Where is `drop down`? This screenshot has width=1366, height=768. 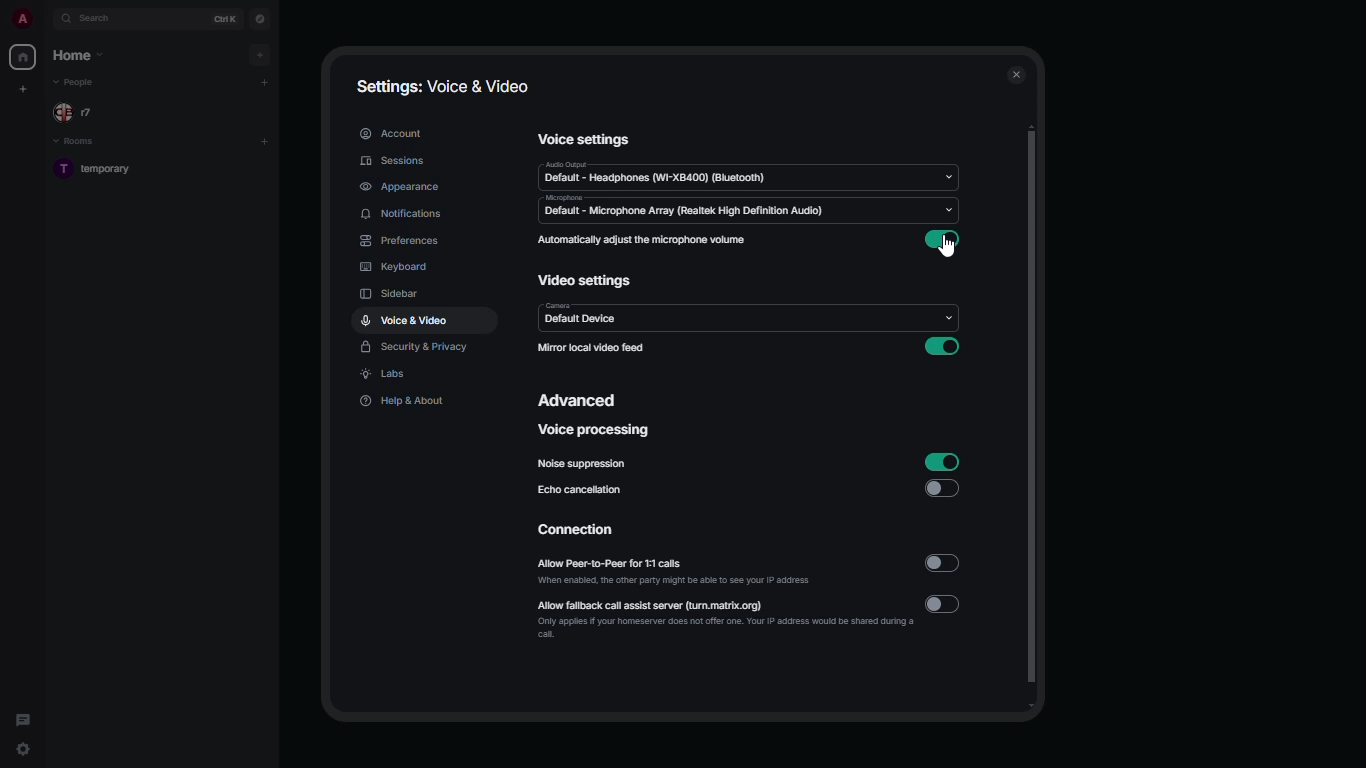
drop down is located at coordinates (947, 179).